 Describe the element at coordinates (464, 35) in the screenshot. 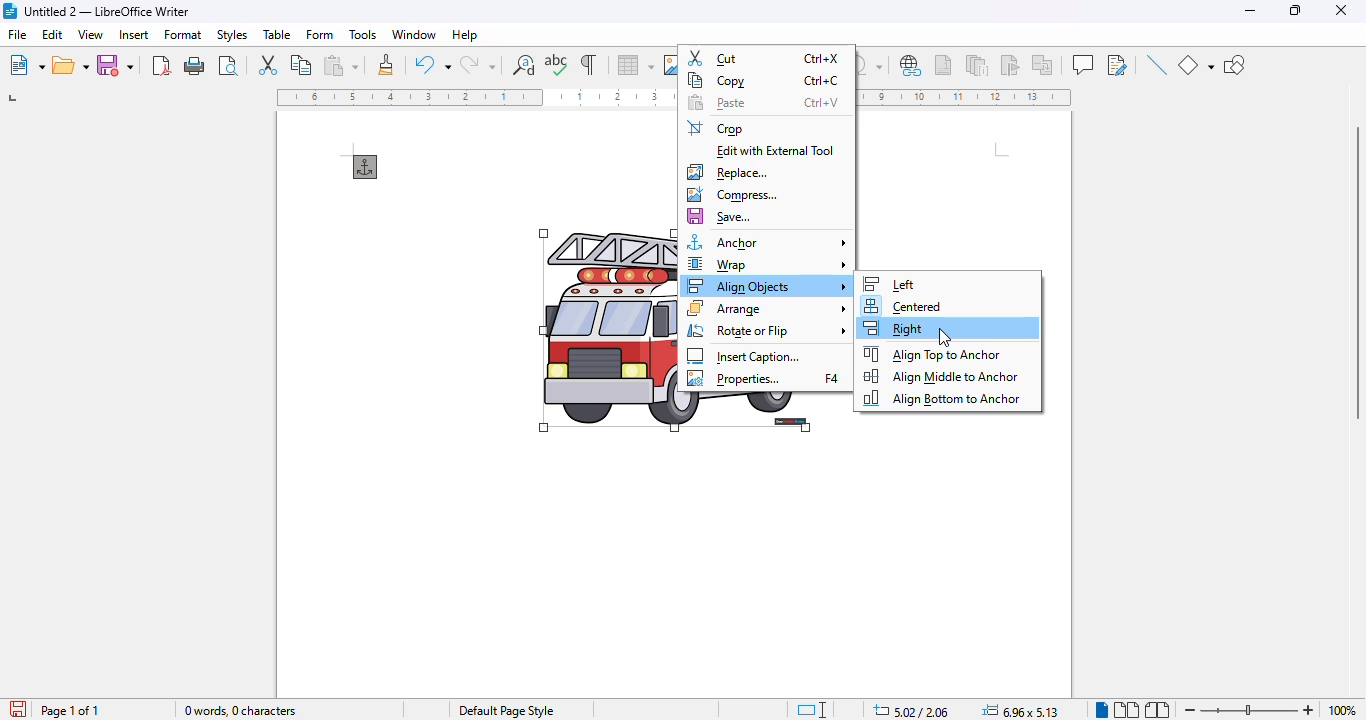

I see `help` at that location.